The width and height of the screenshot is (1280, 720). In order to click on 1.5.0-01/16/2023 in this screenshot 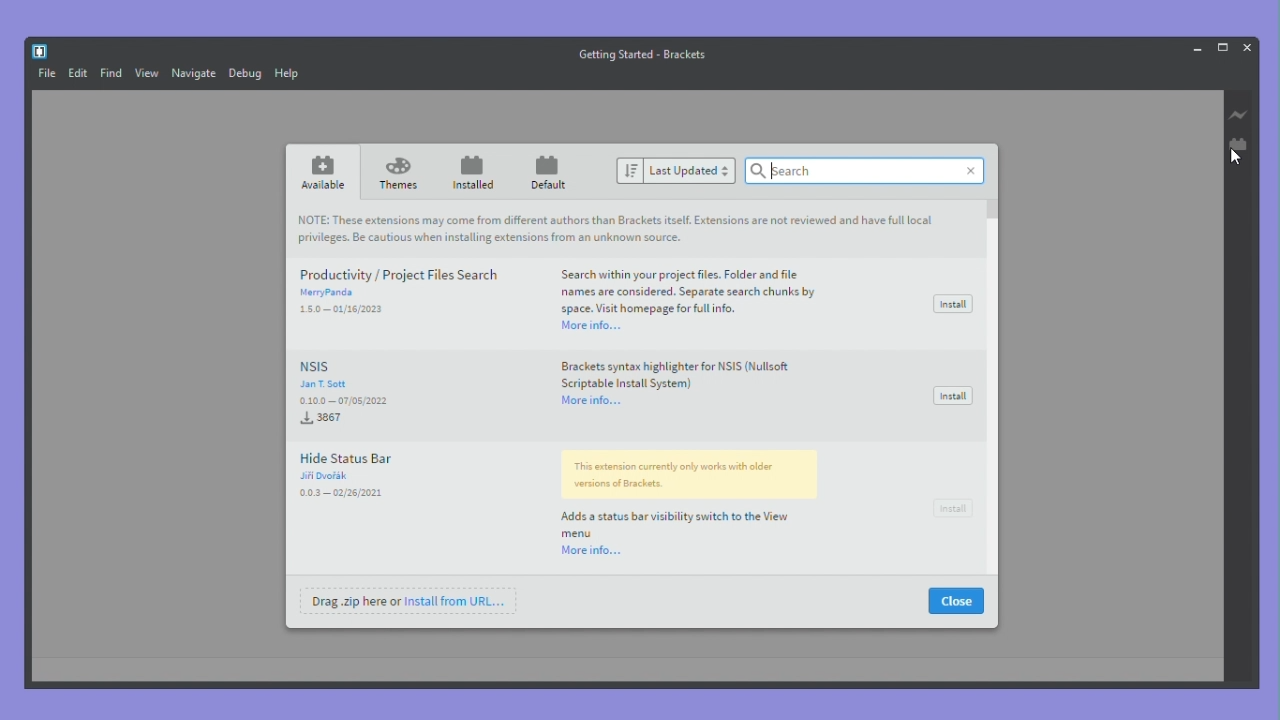, I will do `click(342, 310)`.